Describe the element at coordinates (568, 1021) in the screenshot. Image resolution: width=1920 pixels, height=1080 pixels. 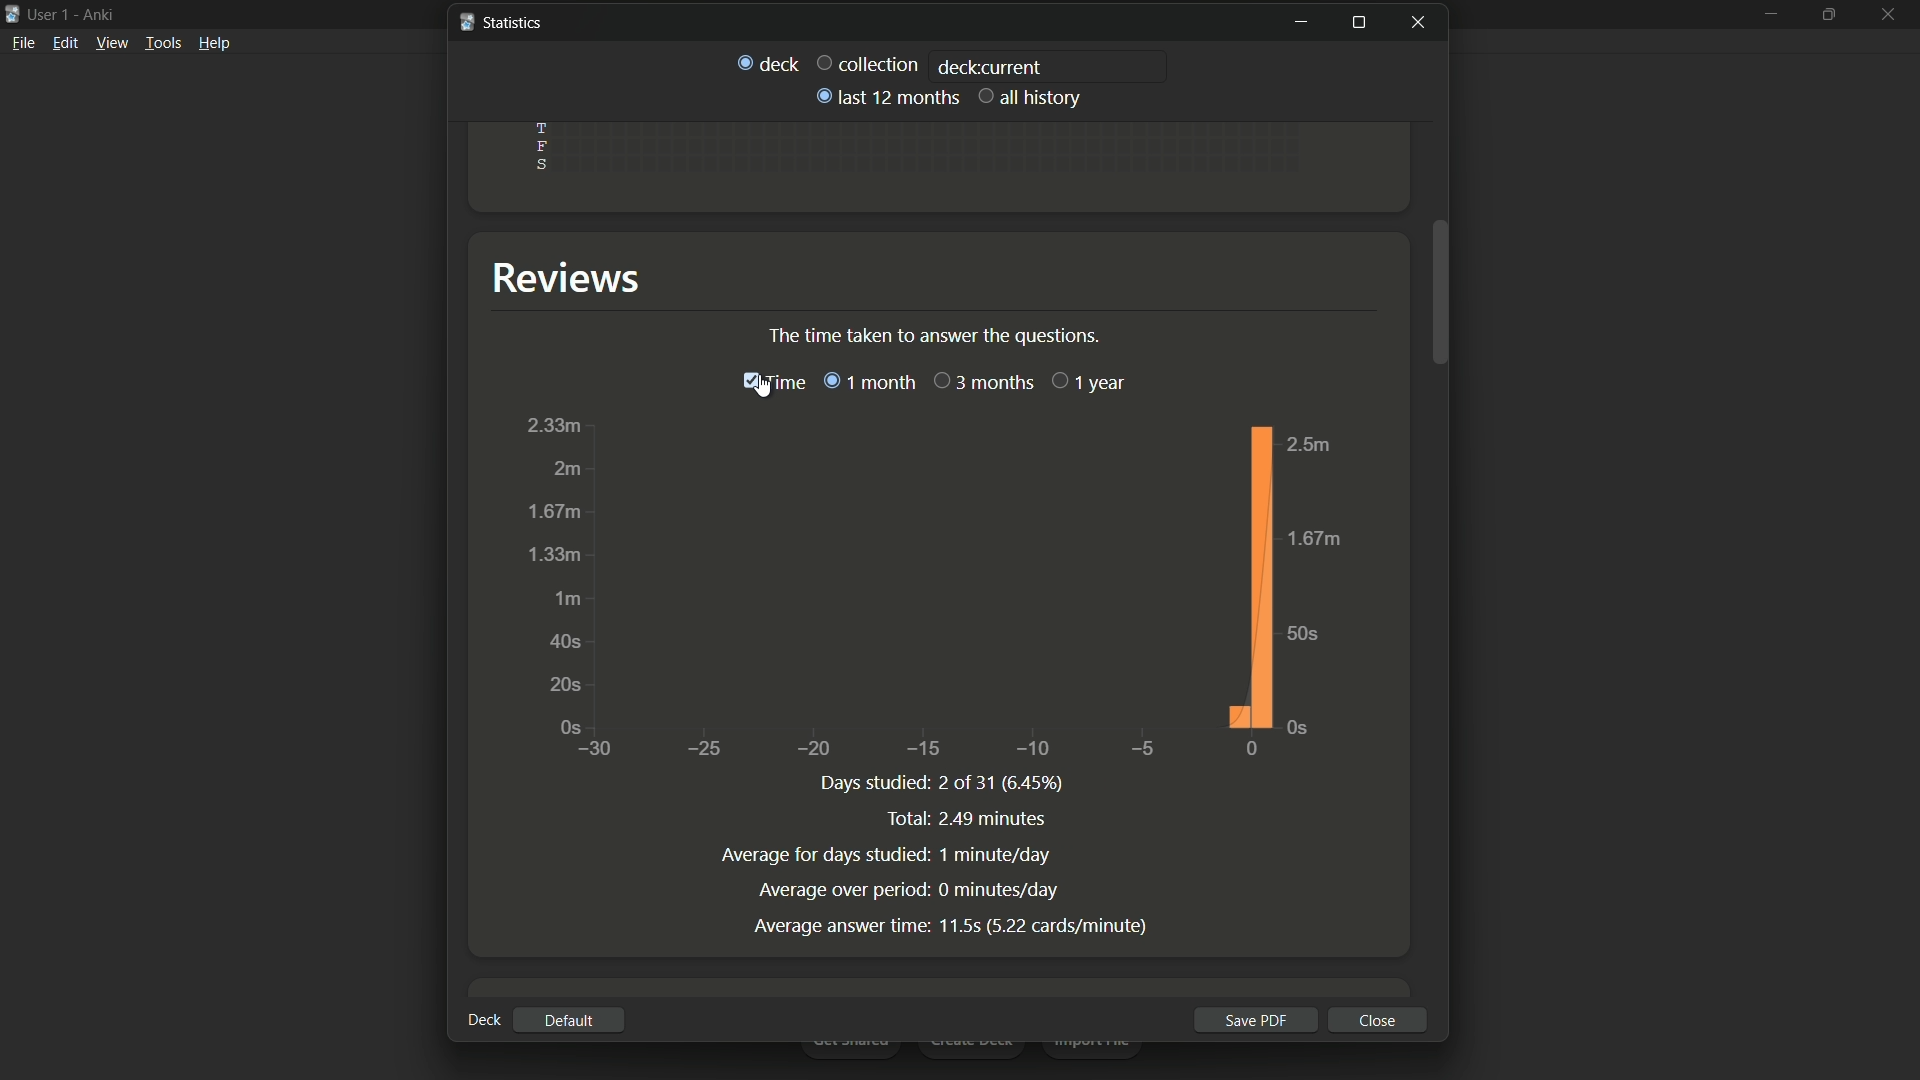
I see `default` at that location.